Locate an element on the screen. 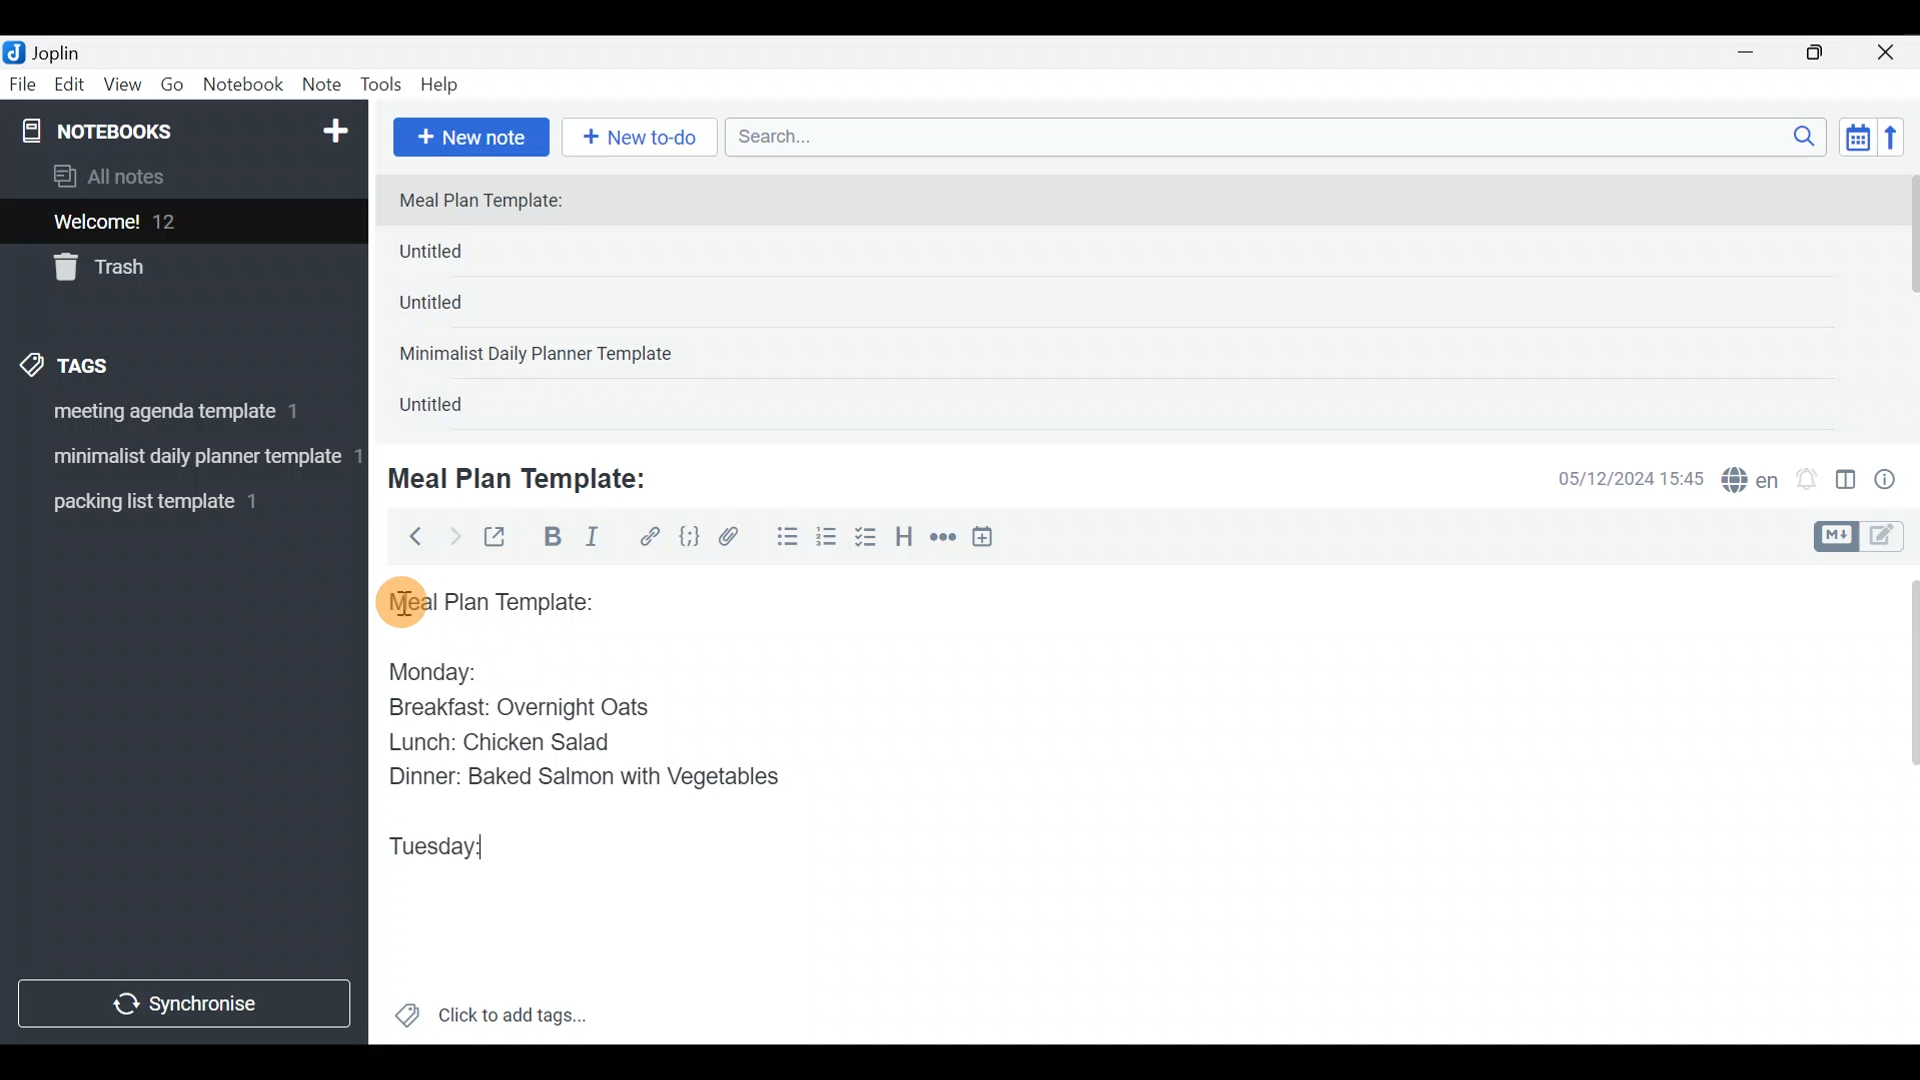  Monday: is located at coordinates (419, 669).